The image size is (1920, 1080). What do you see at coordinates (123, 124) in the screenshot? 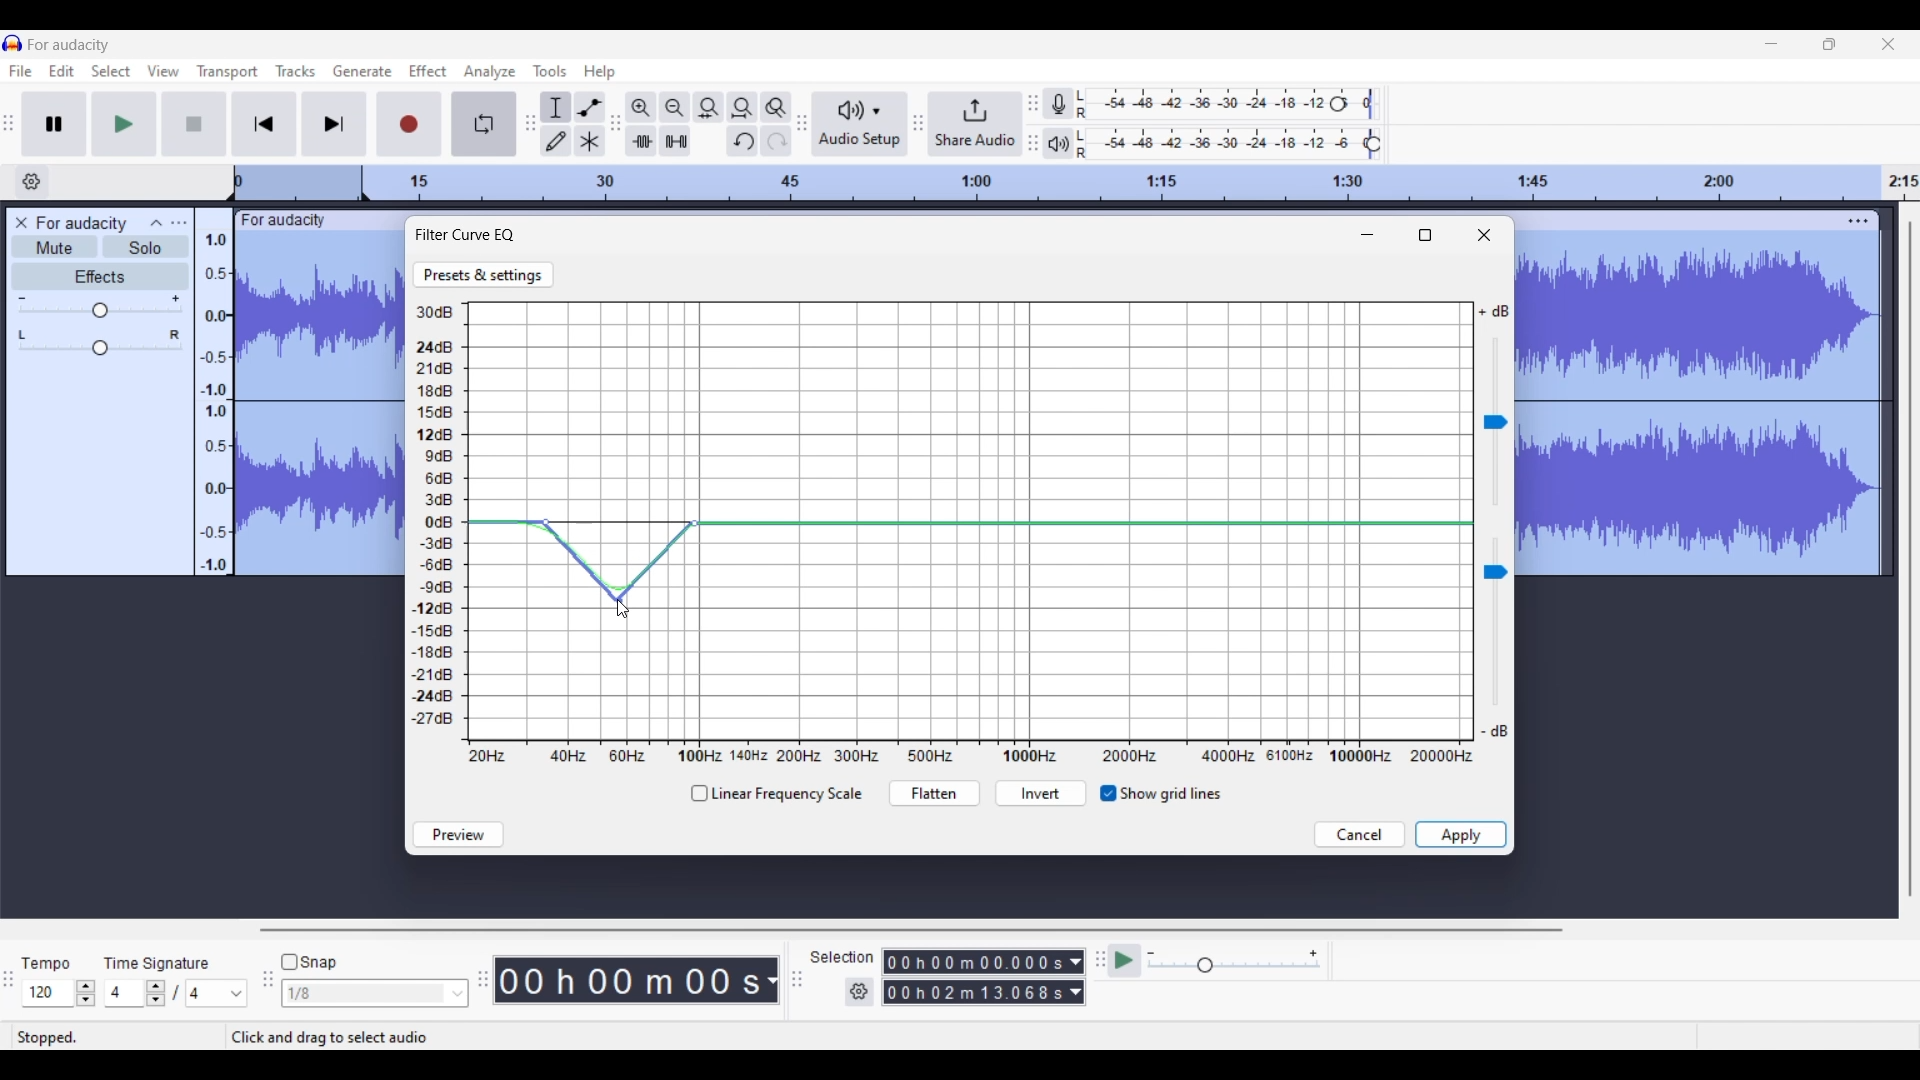
I see `Play/Play once` at bounding box center [123, 124].